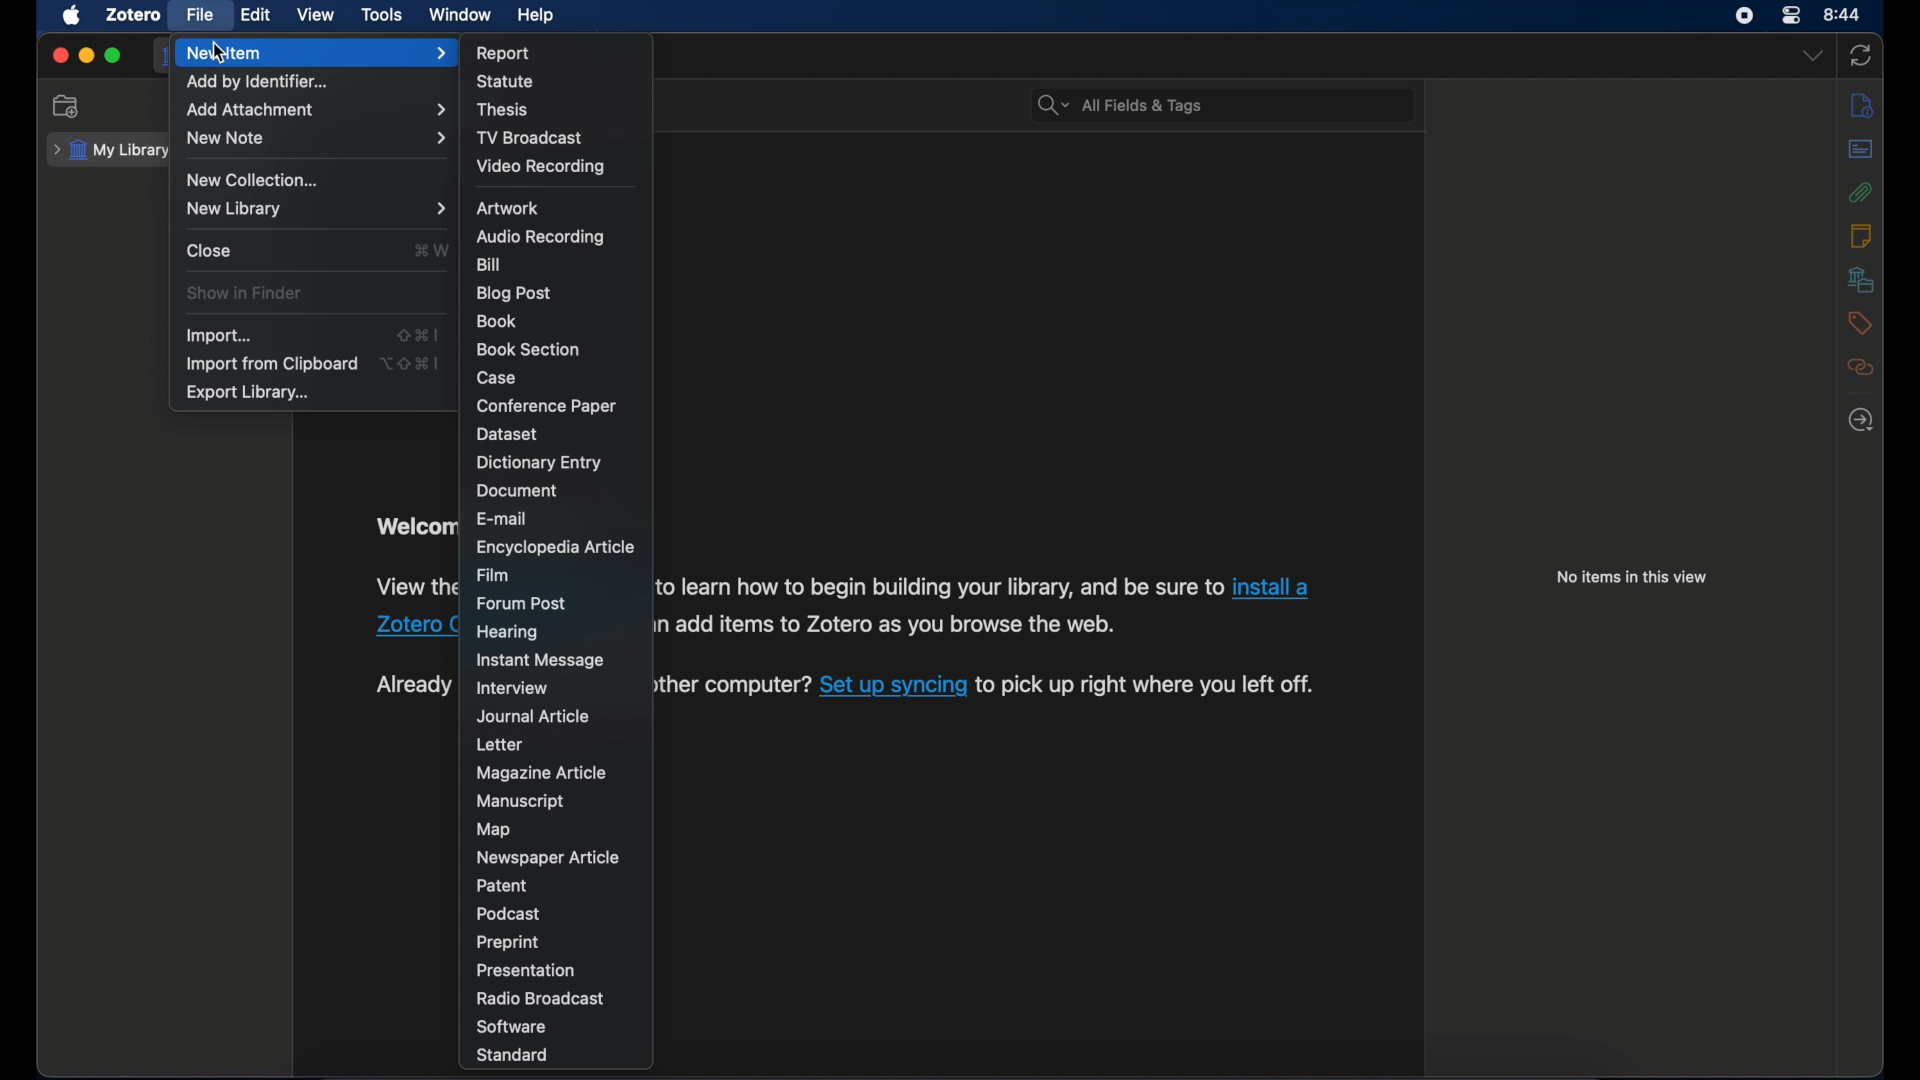  What do you see at coordinates (253, 15) in the screenshot?
I see `edit` at bounding box center [253, 15].